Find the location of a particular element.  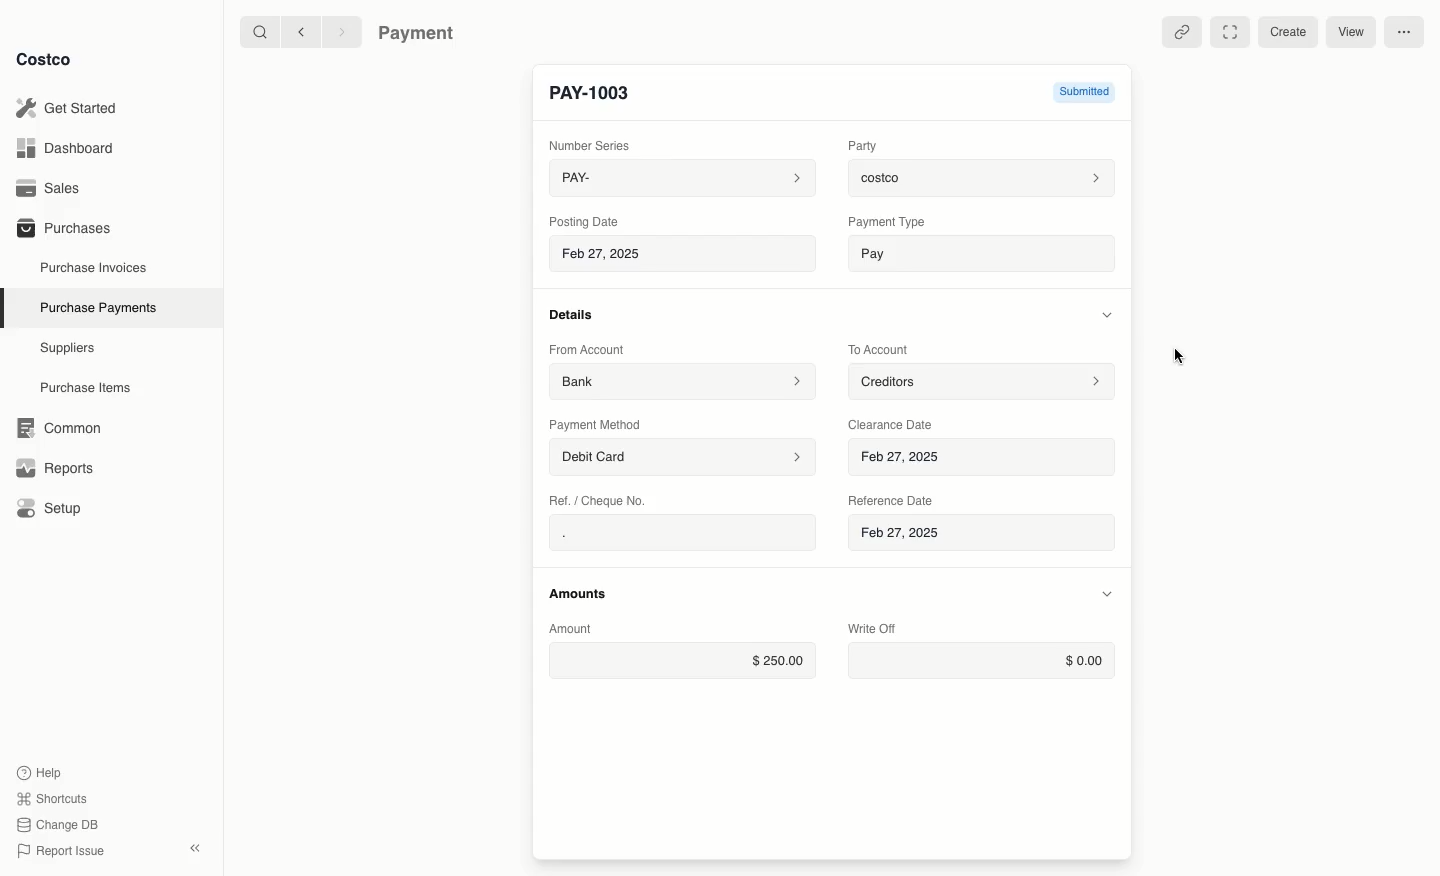

Amounts is located at coordinates (580, 593).